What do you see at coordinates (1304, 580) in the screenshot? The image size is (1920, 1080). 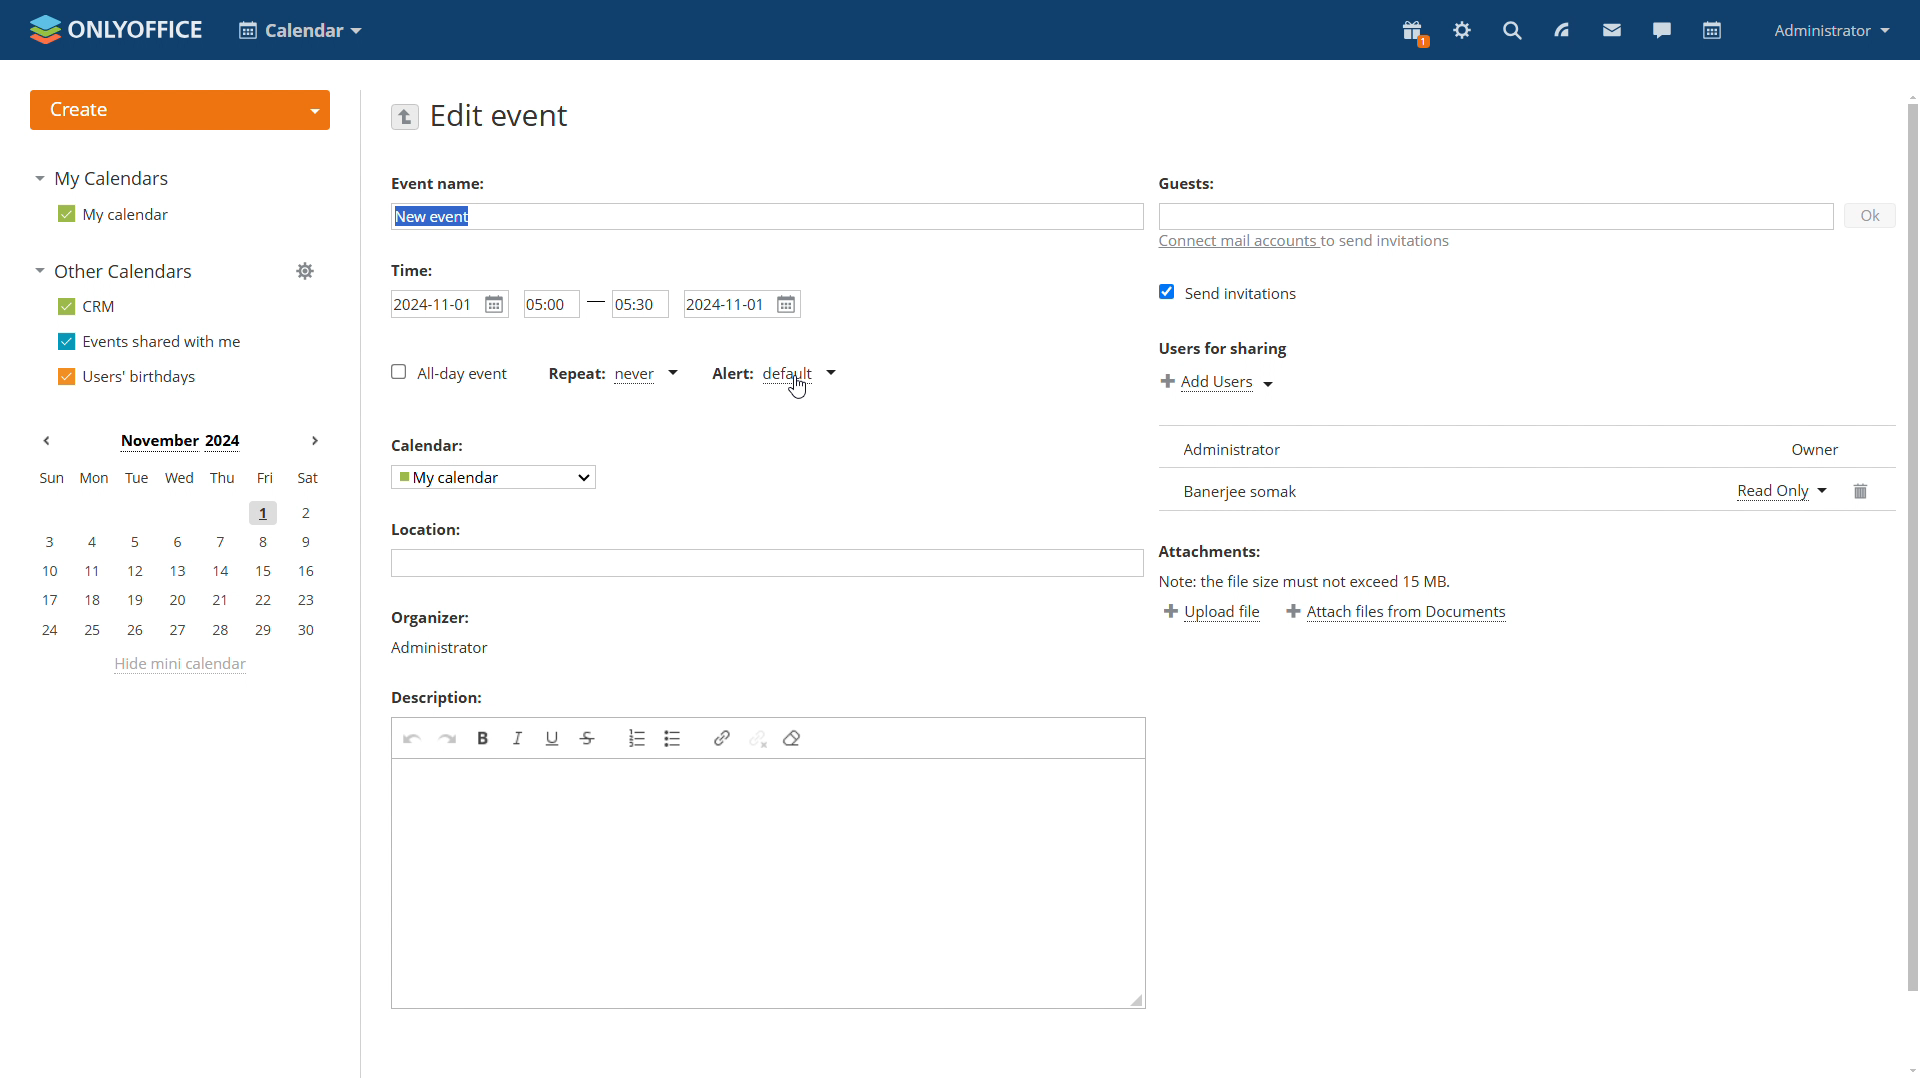 I see `note: the file size must not exceed fifteen mb` at bounding box center [1304, 580].